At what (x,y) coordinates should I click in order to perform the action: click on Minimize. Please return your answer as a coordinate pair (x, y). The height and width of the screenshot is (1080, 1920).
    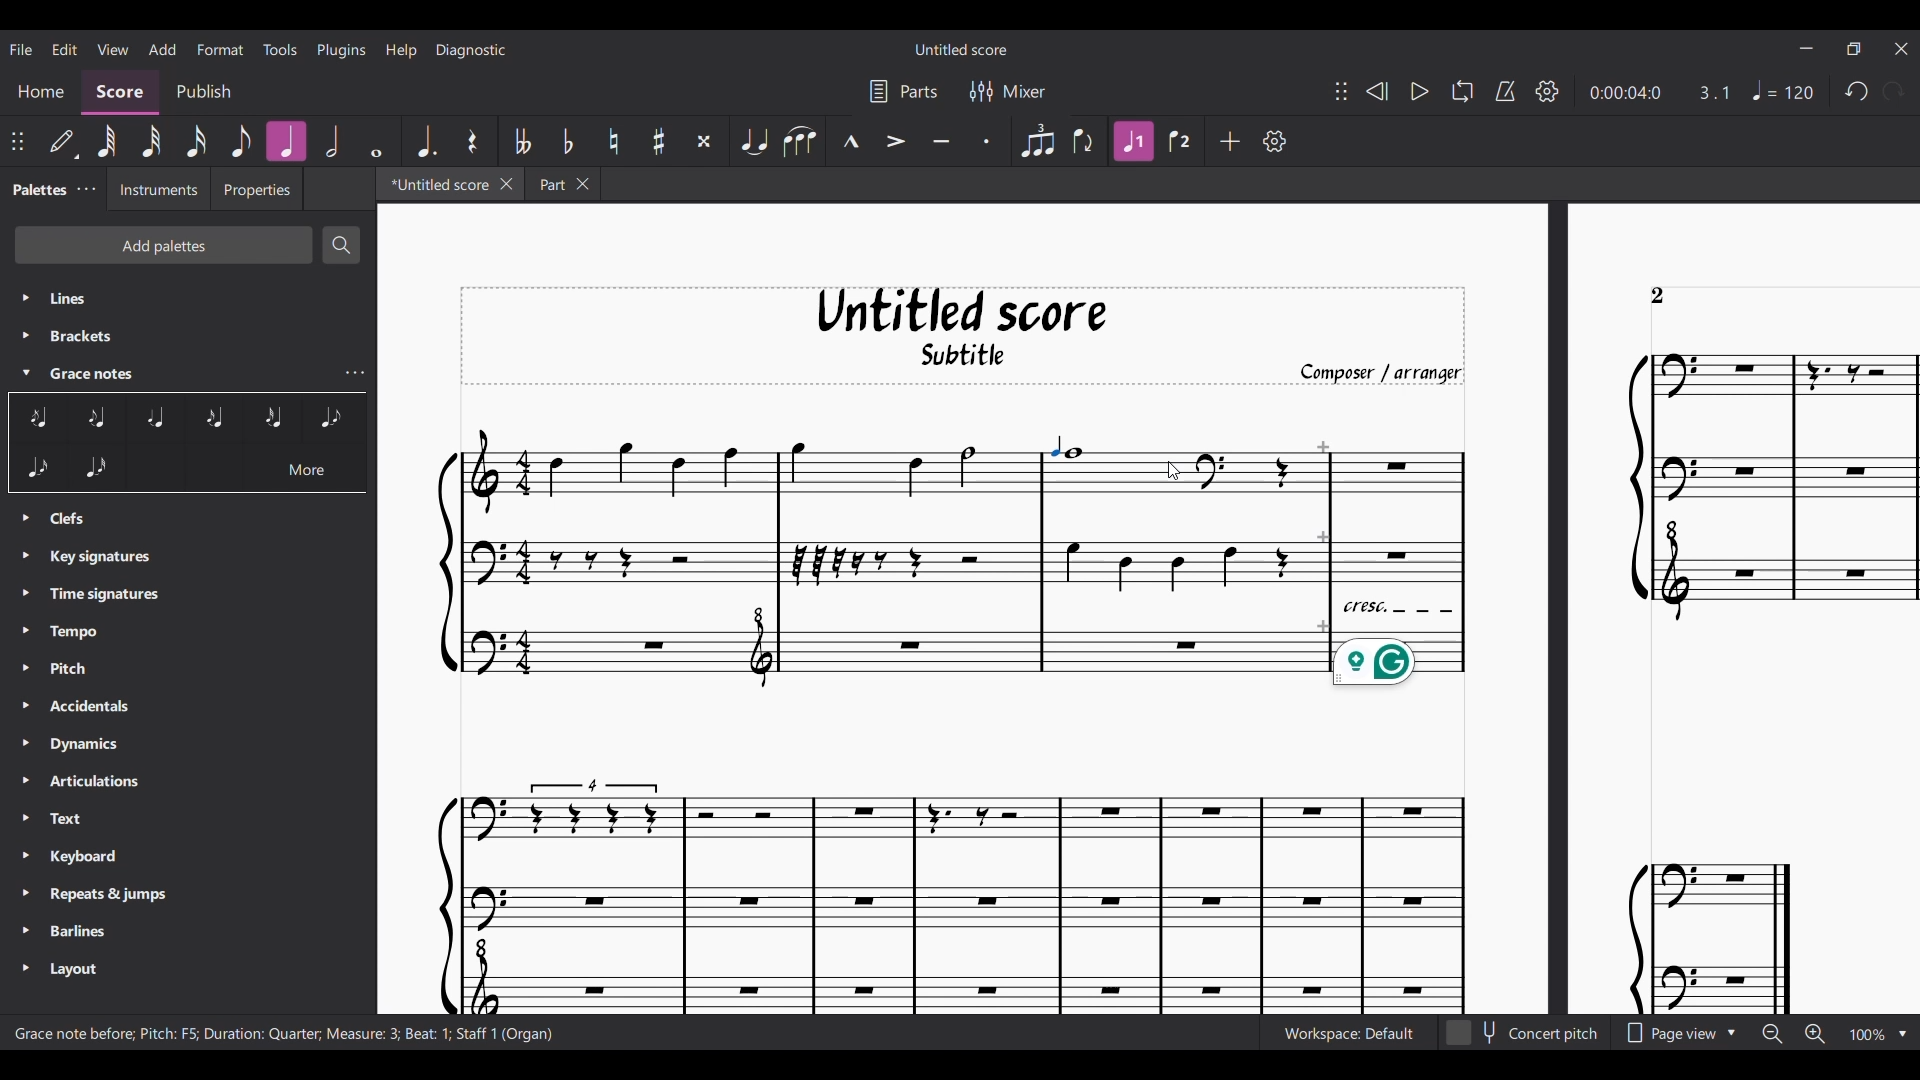
    Looking at the image, I should click on (1807, 48).